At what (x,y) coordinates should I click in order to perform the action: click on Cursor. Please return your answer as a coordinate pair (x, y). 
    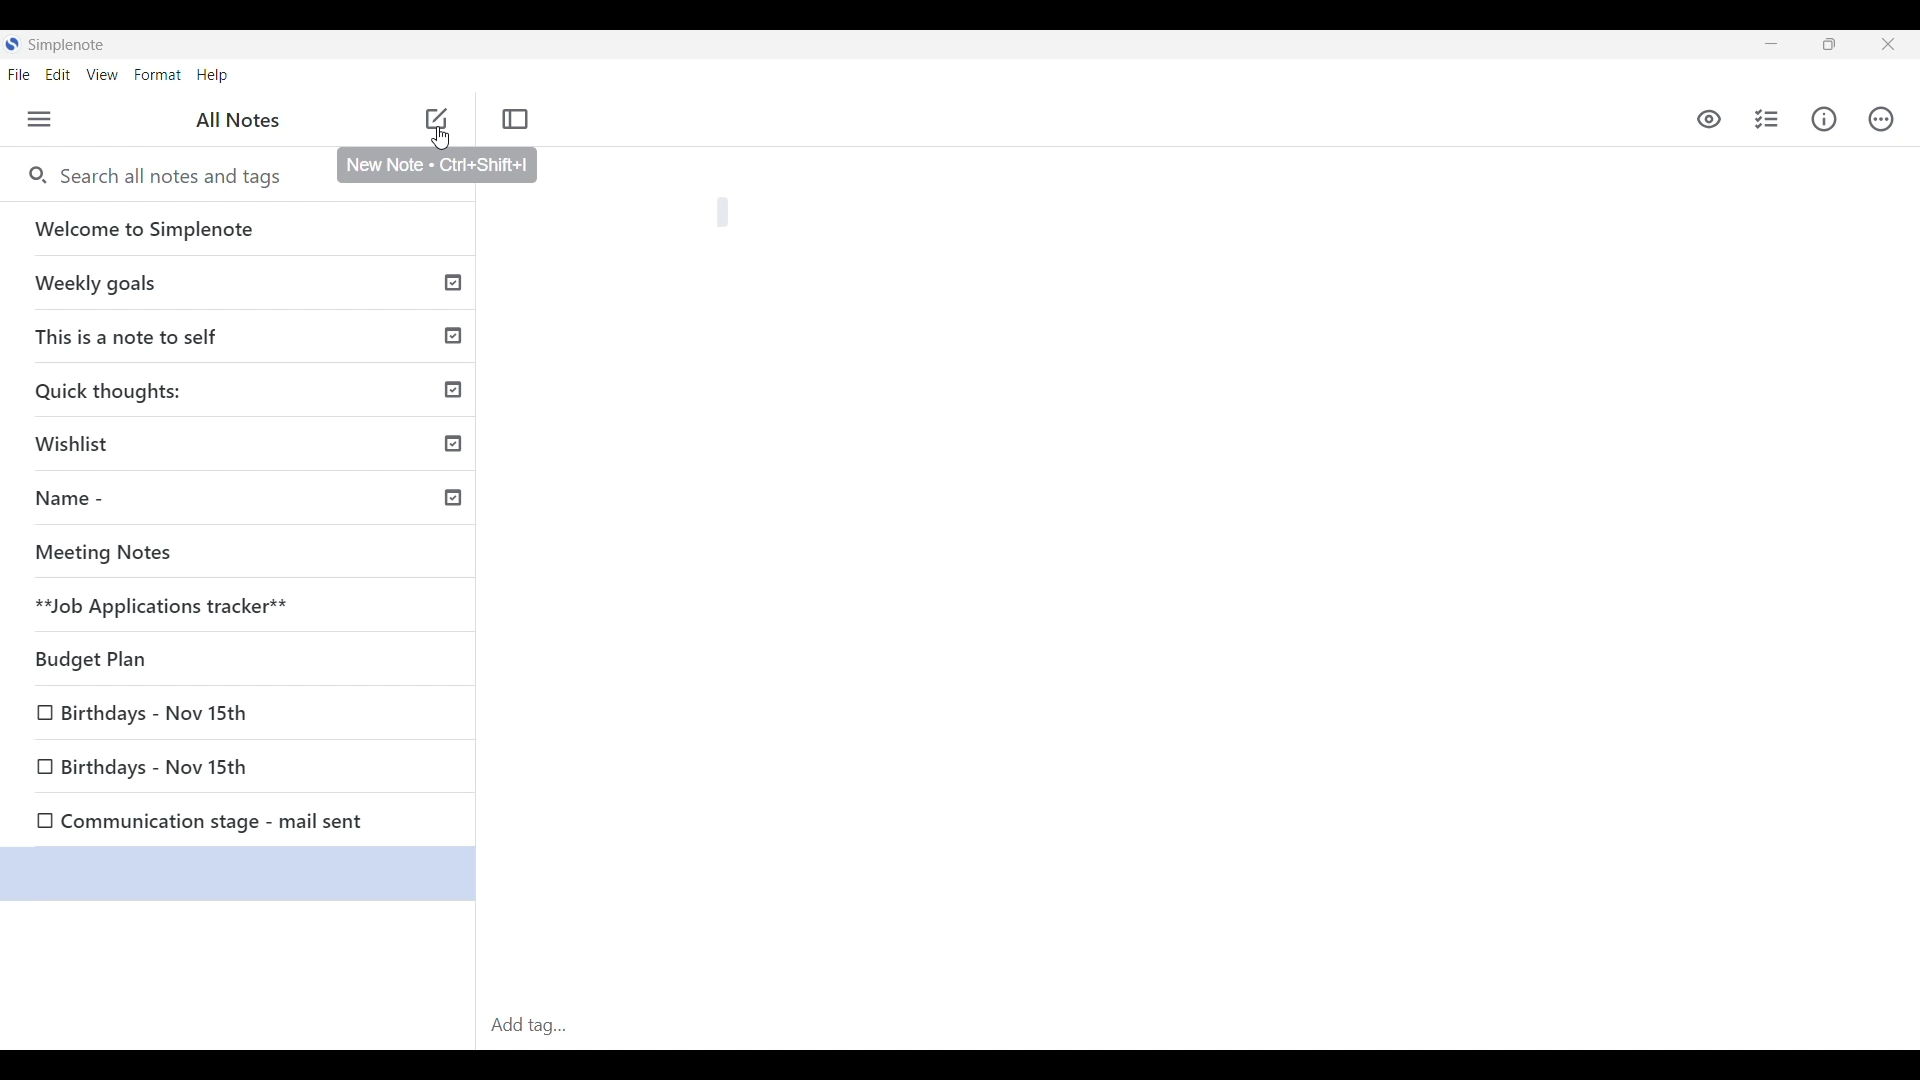
    Looking at the image, I should click on (443, 144).